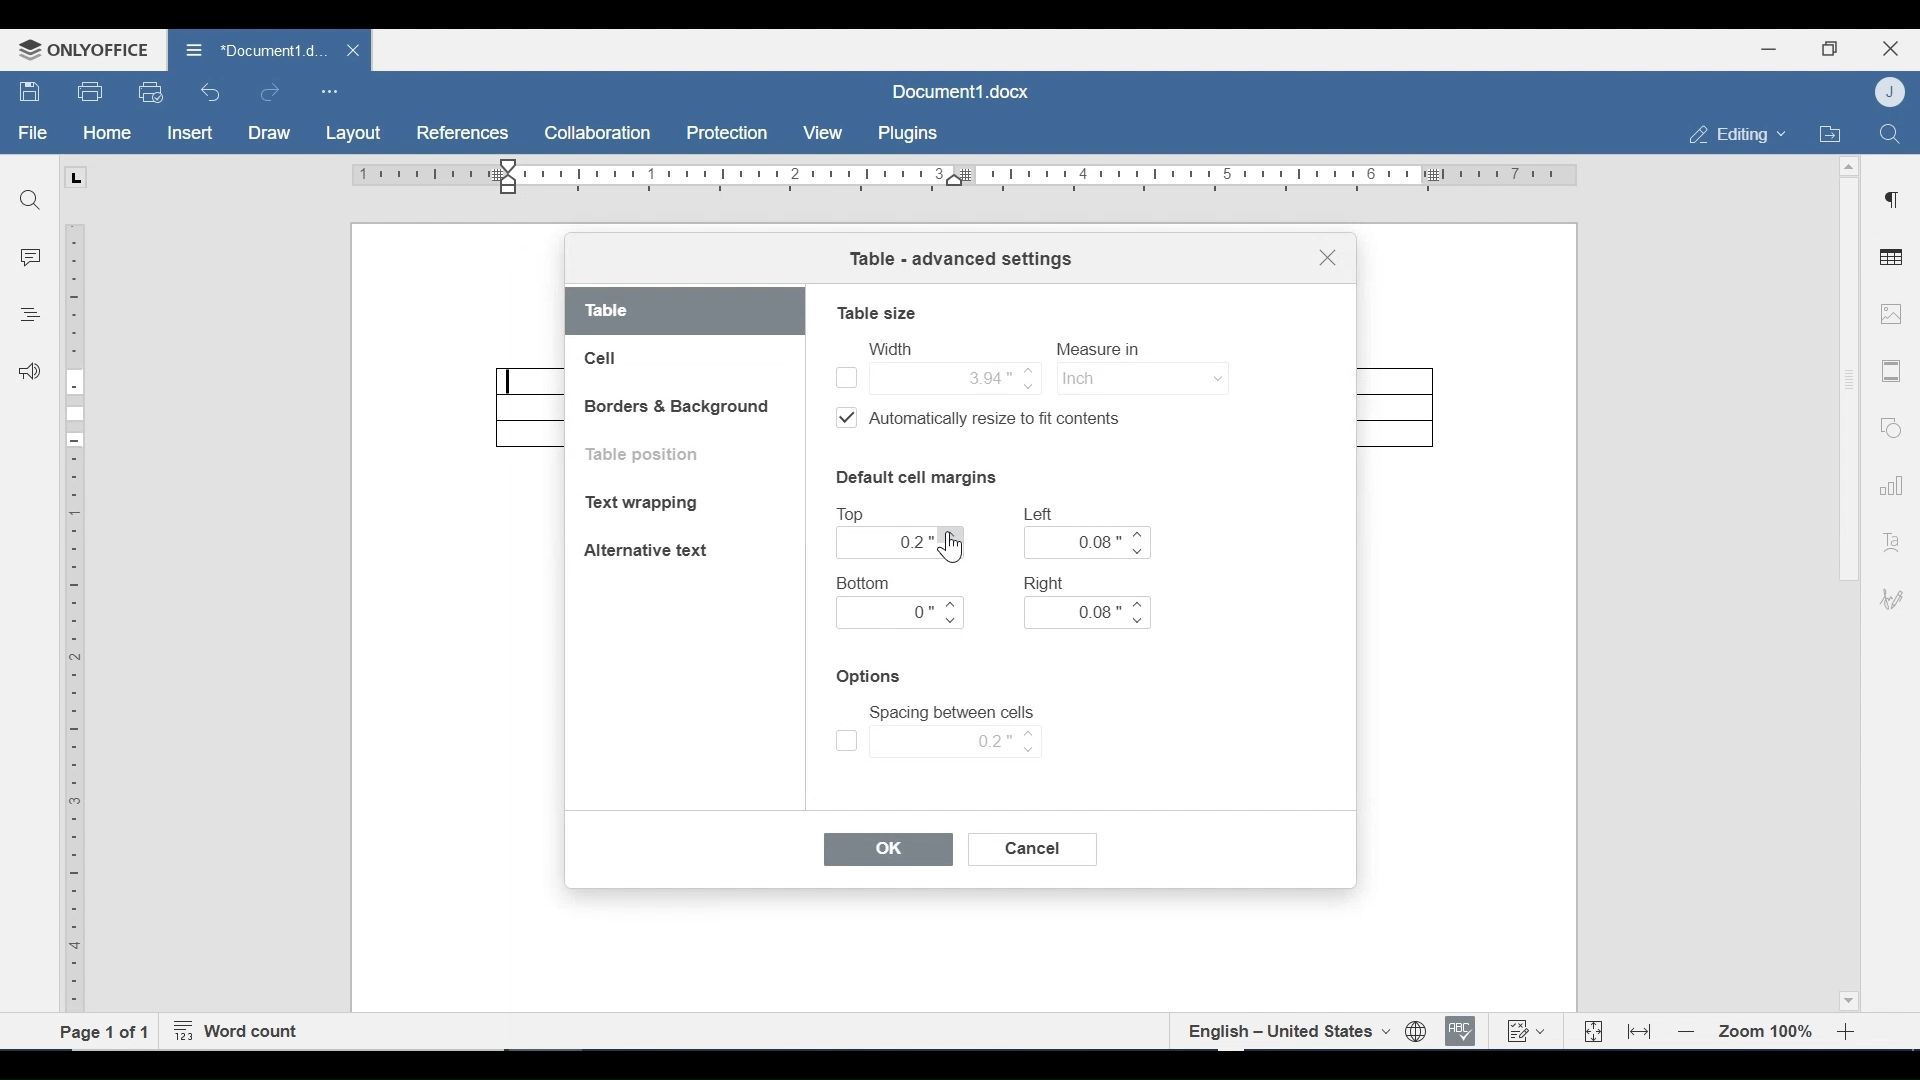 The image size is (1920, 1080). I want to click on , so click(2431, 1331).